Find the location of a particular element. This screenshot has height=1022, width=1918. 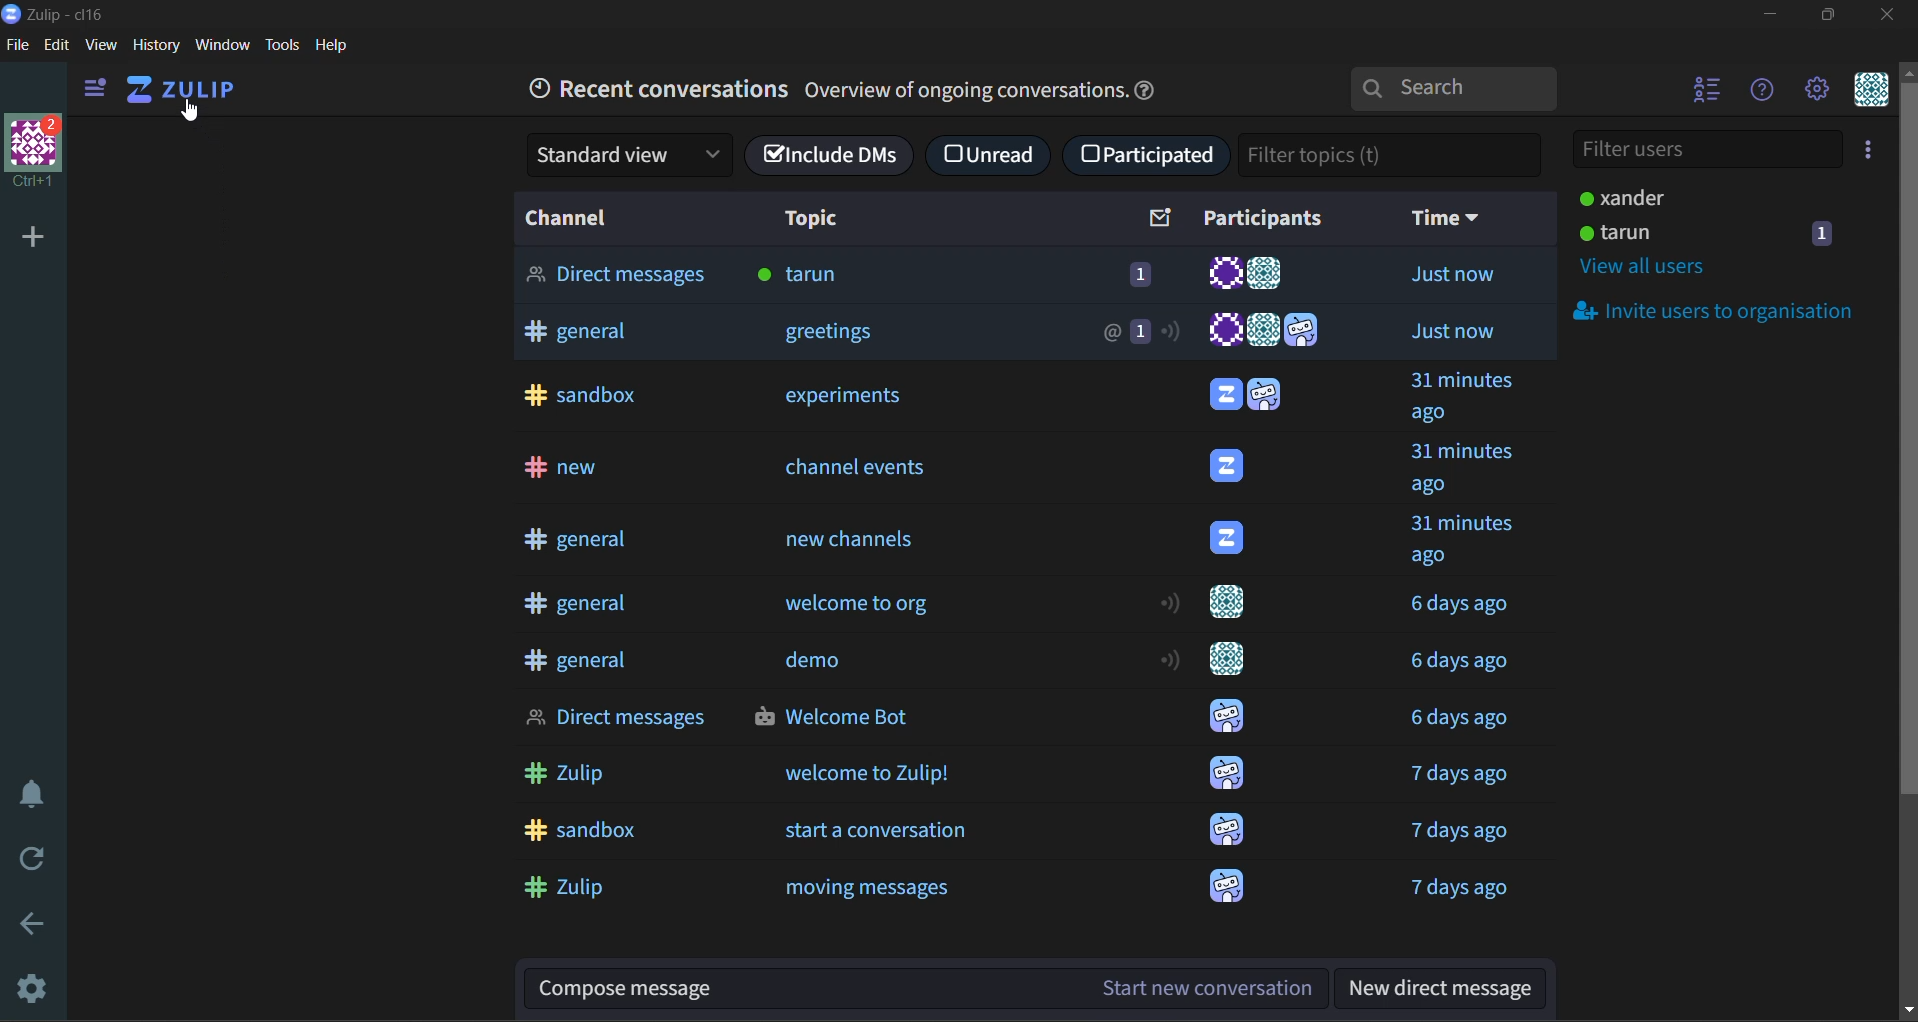

Time is located at coordinates (1464, 773).